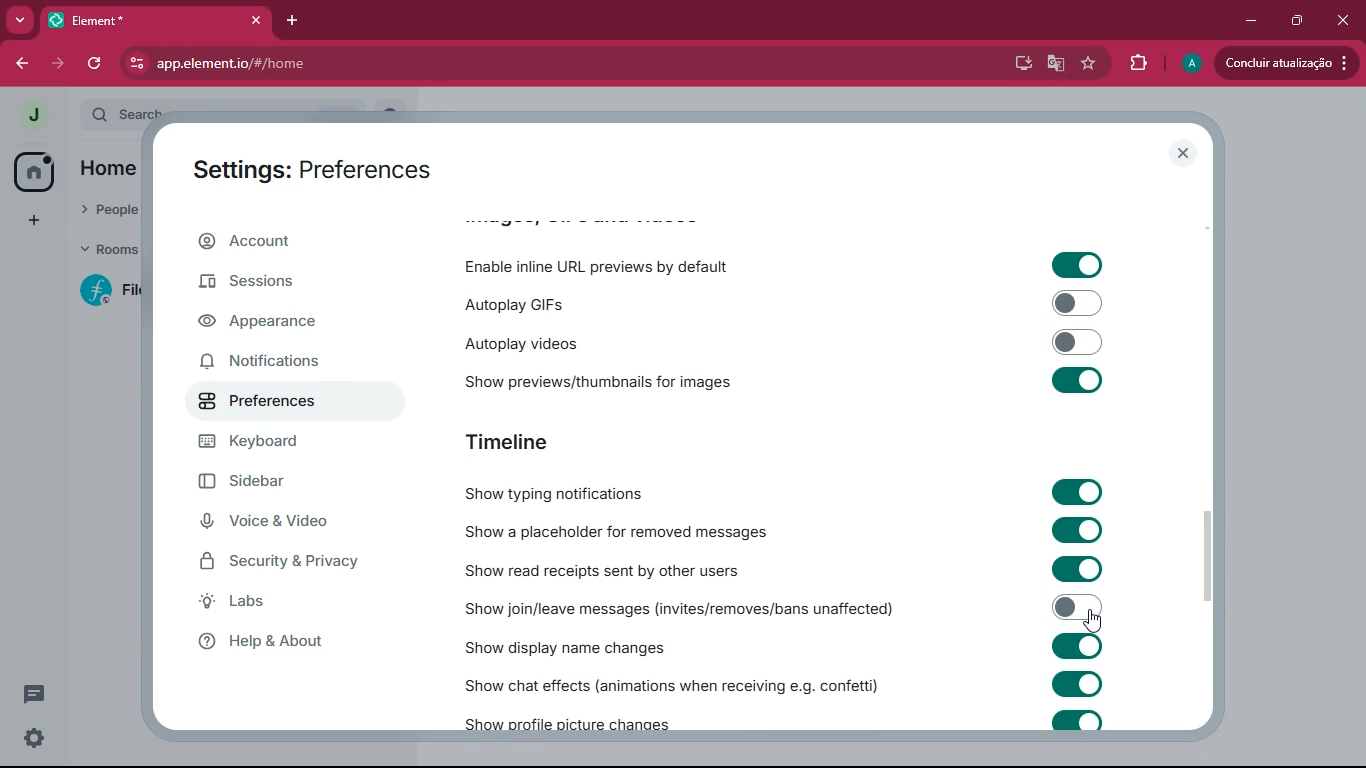  I want to click on show previews/thumbnails for images, so click(592, 379).